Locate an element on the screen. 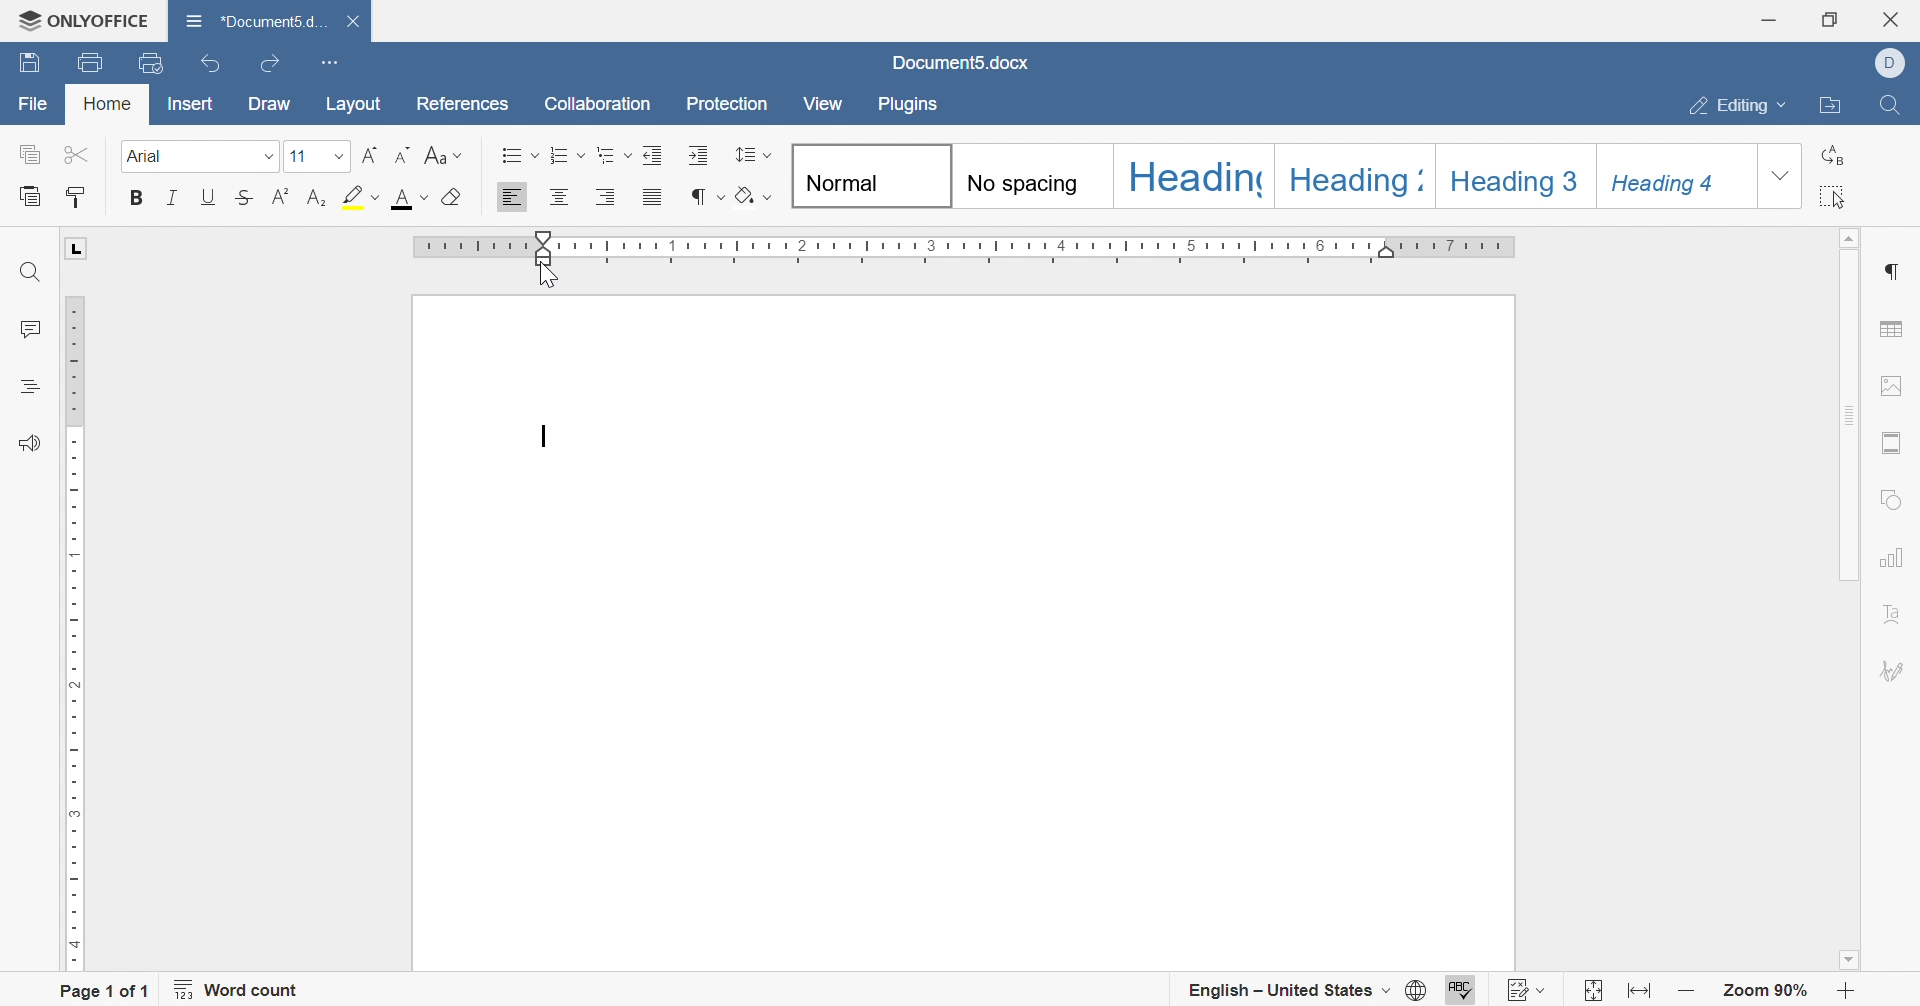  superscript is located at coordinates (282, 195).